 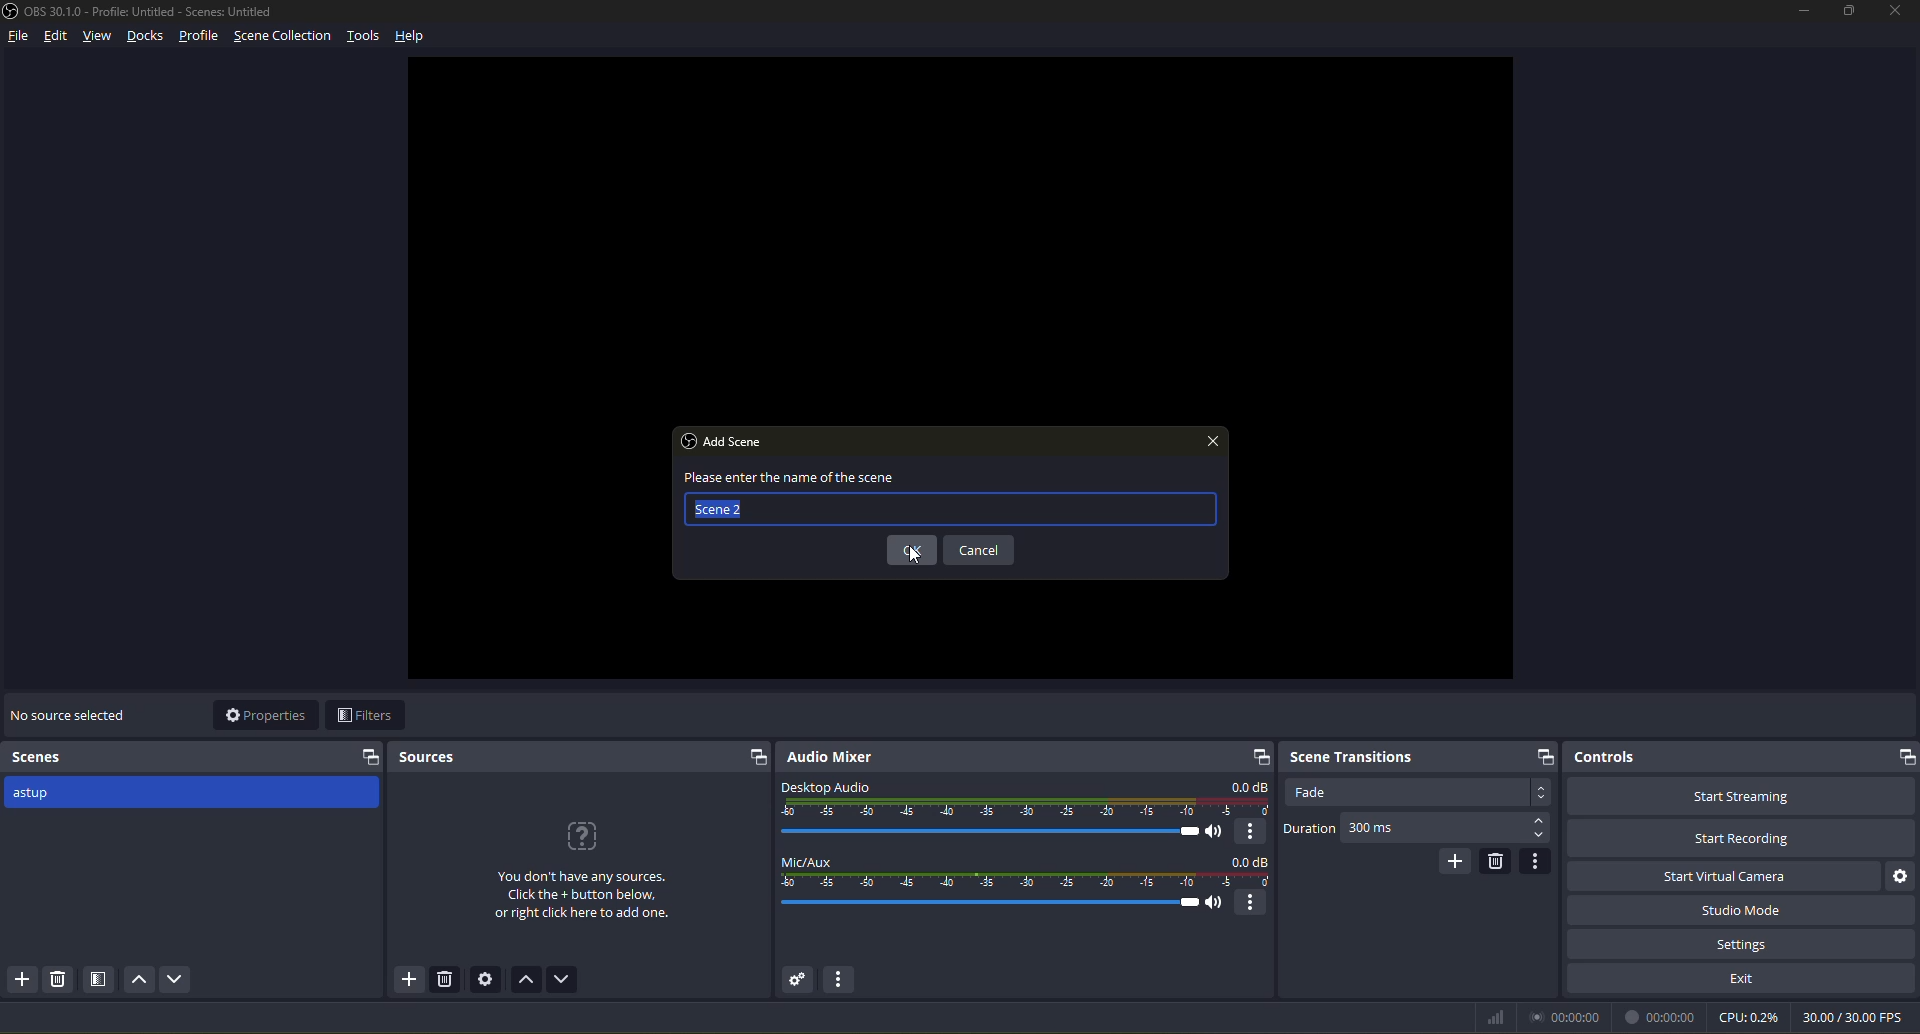 I want to click on move source up, so click(x=526, y=979).